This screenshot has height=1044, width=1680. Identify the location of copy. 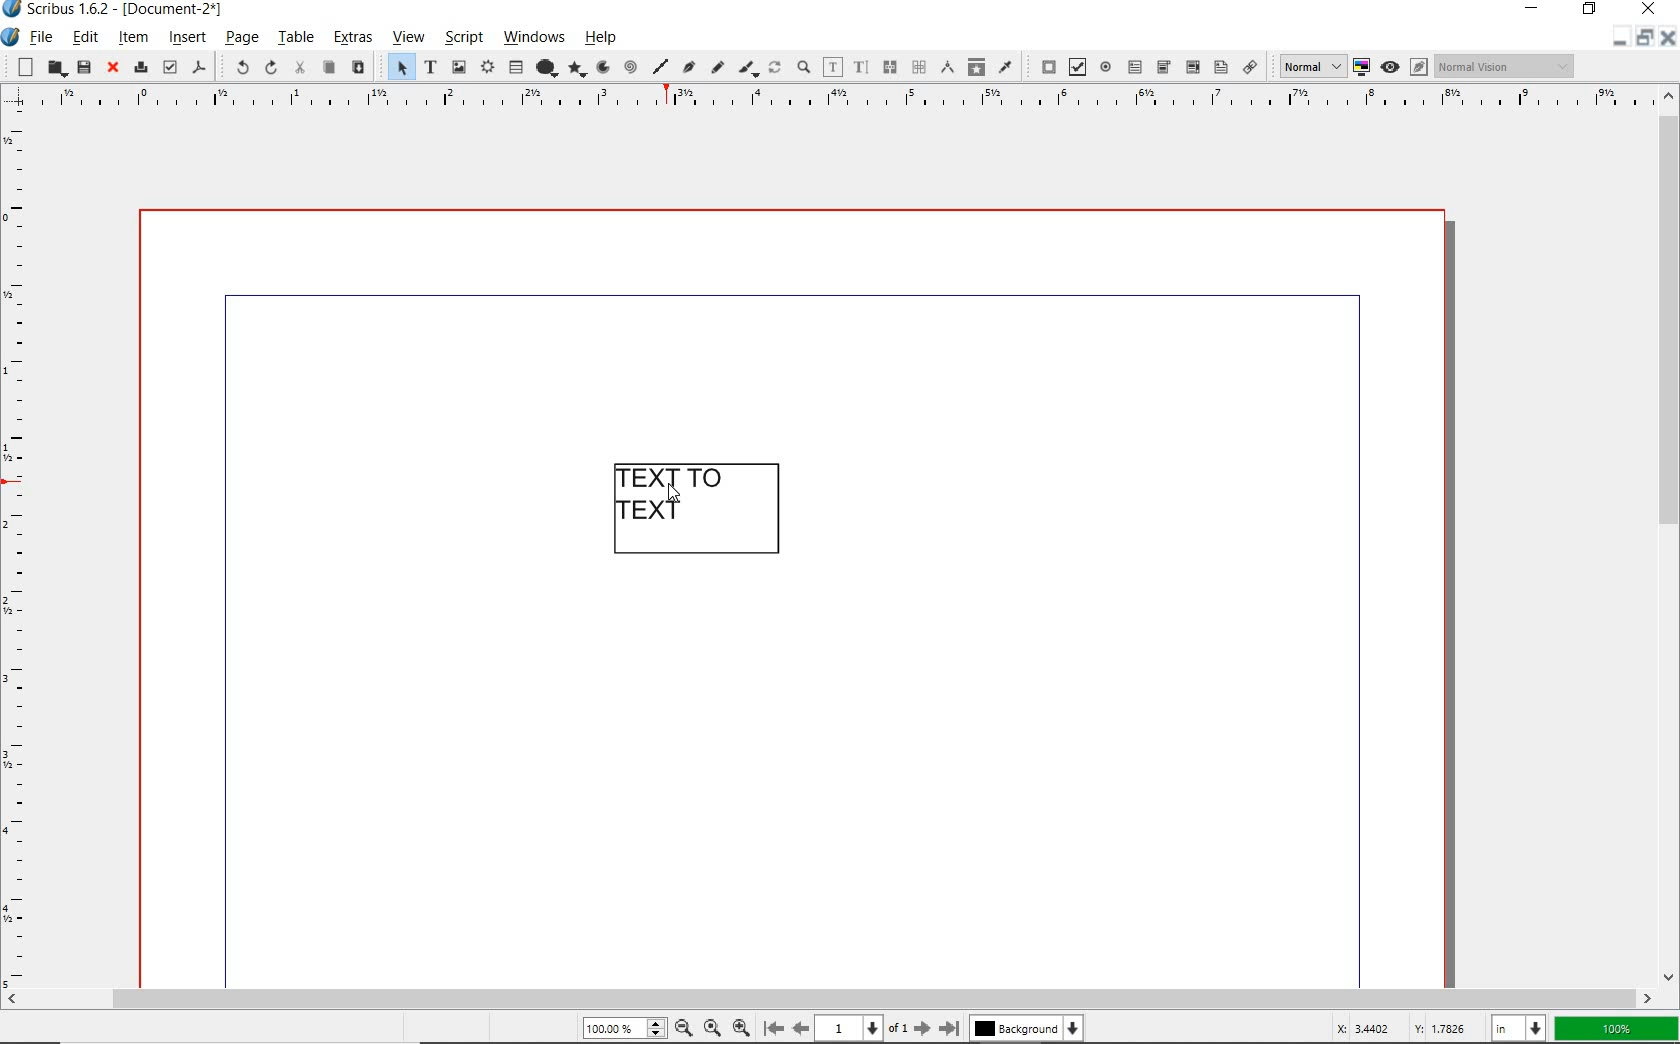
(330, 69).